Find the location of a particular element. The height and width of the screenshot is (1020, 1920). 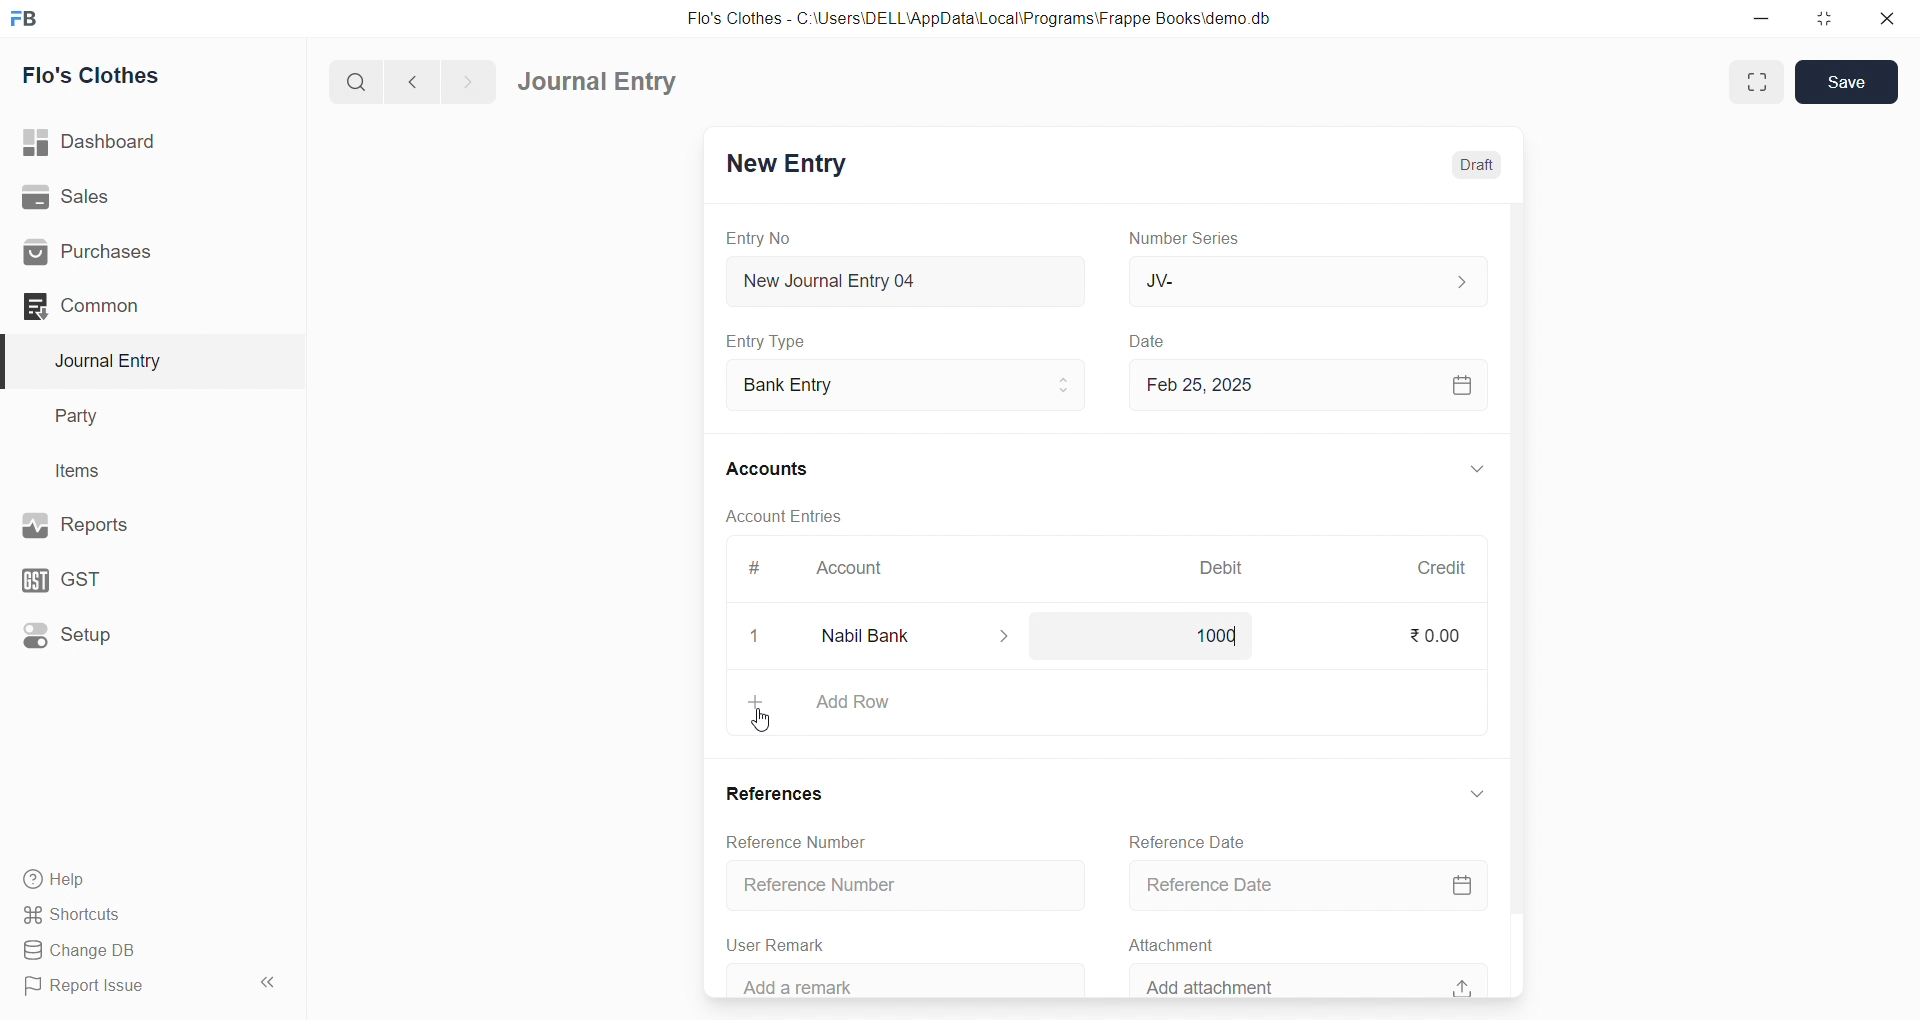

Debit is located at coordinates (1222, 570).